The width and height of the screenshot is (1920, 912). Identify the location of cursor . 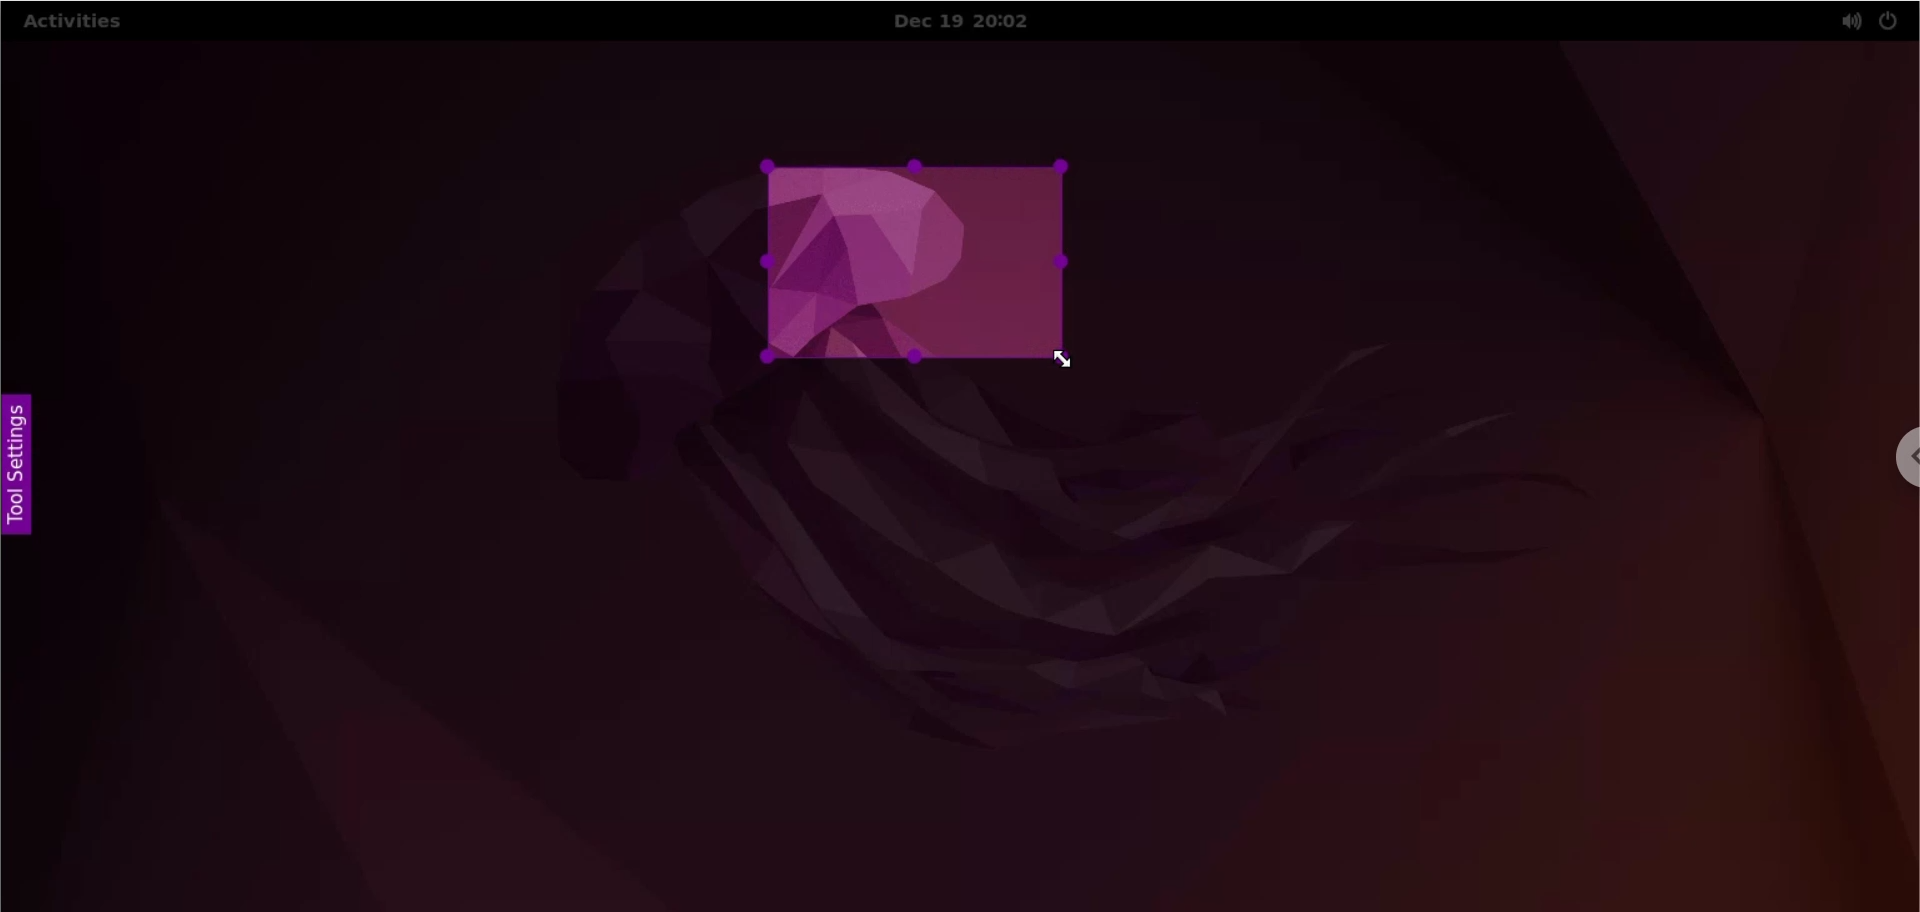
(1069, 363).